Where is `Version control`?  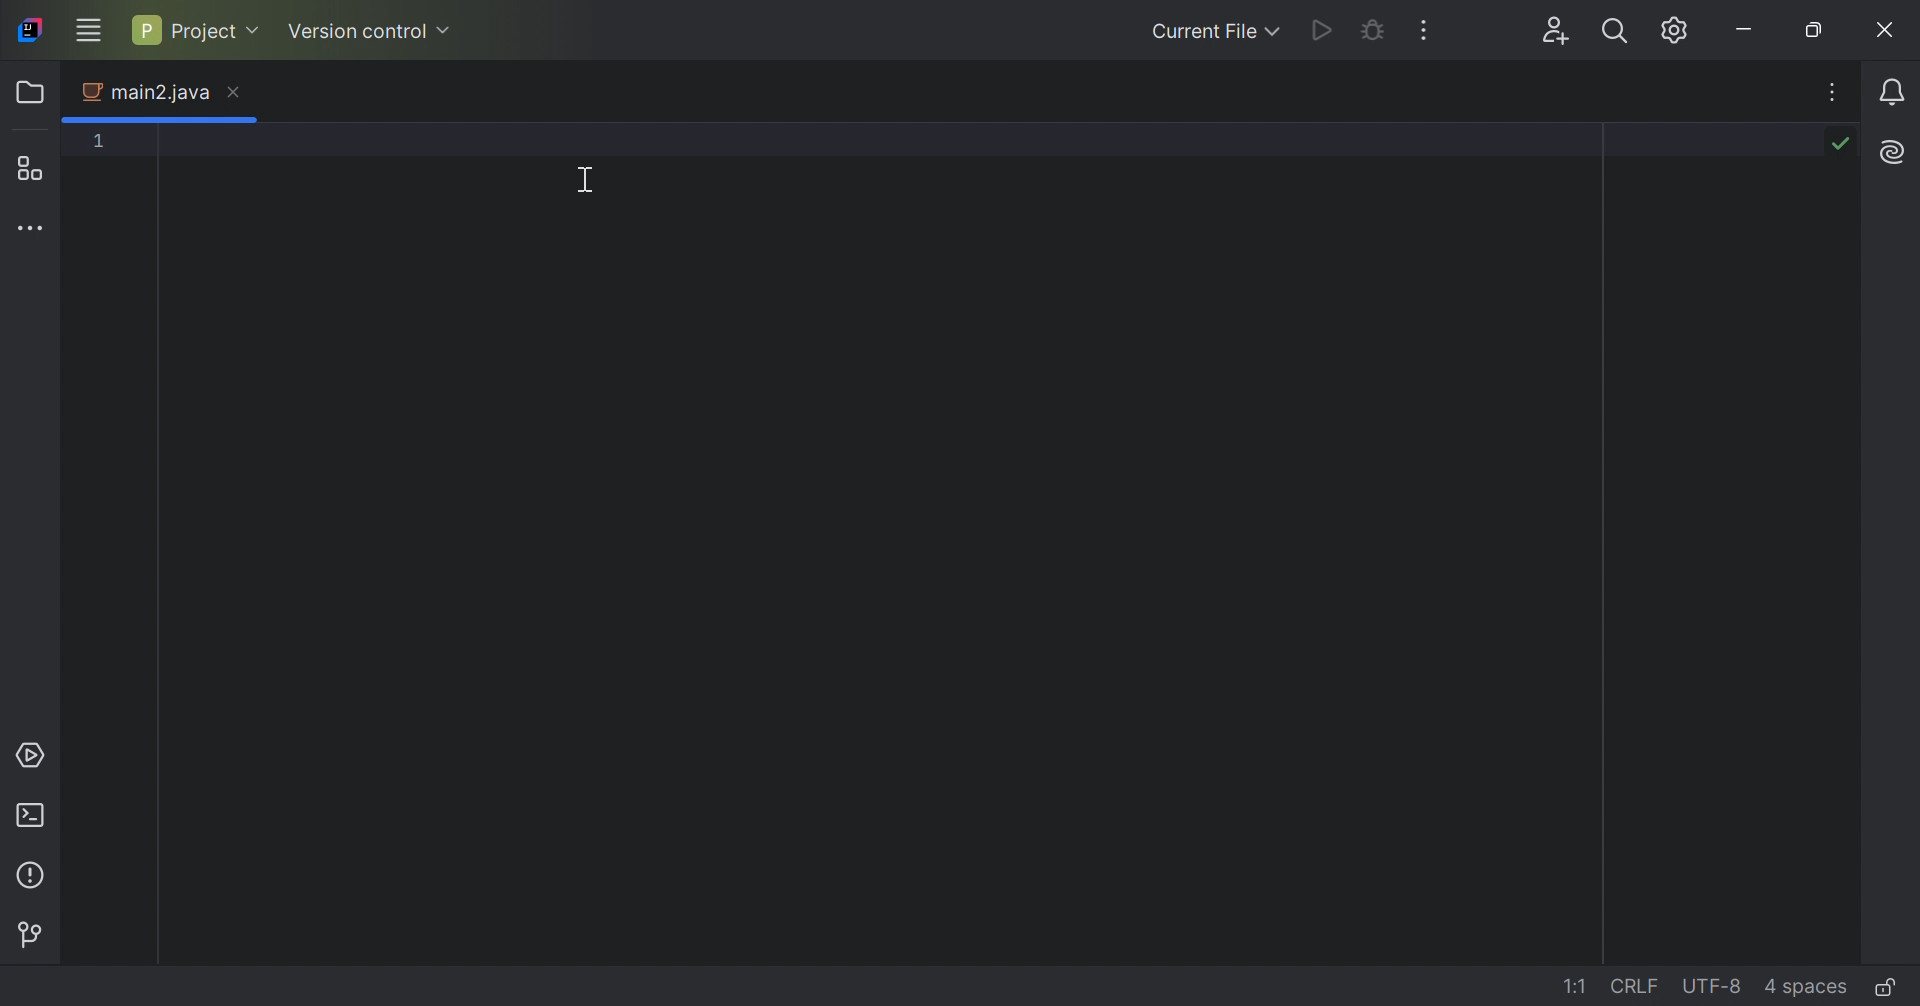 Version control is located at coordinates (369, 32).